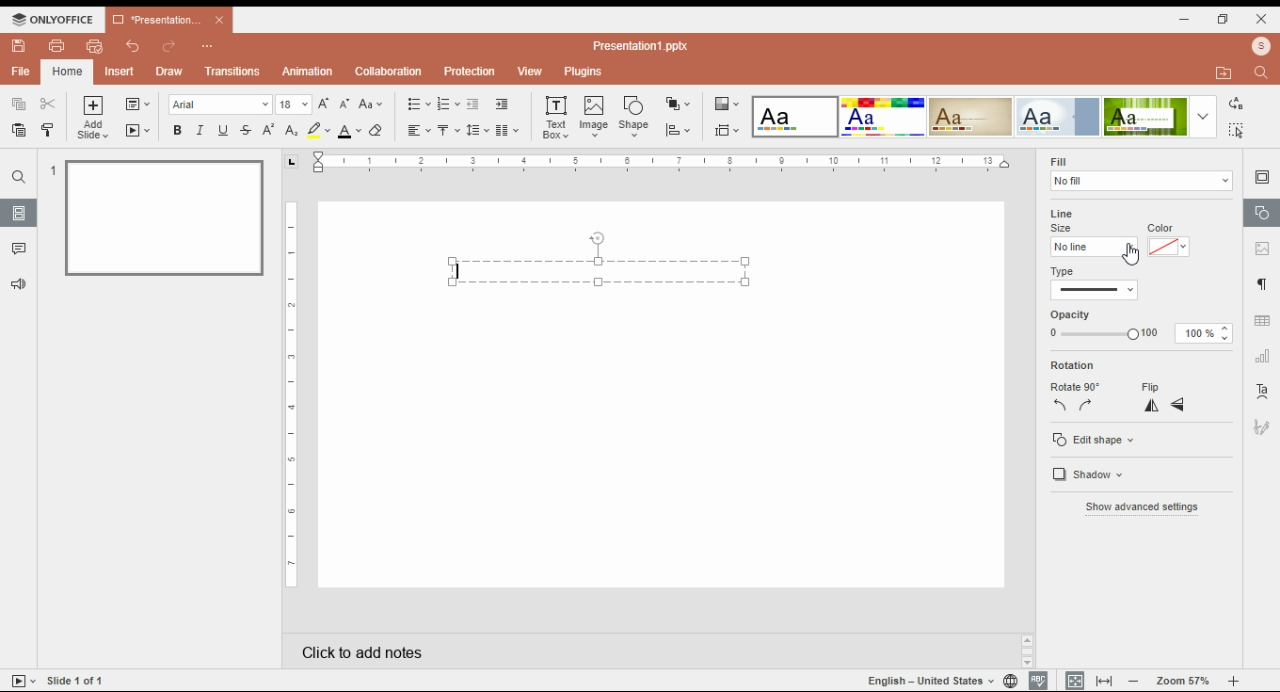 The image size is (1280, 692). What do you see at coordinates (473, 104) in the screenshot?
I see `decrease indent` at bounding box center [473, 104].